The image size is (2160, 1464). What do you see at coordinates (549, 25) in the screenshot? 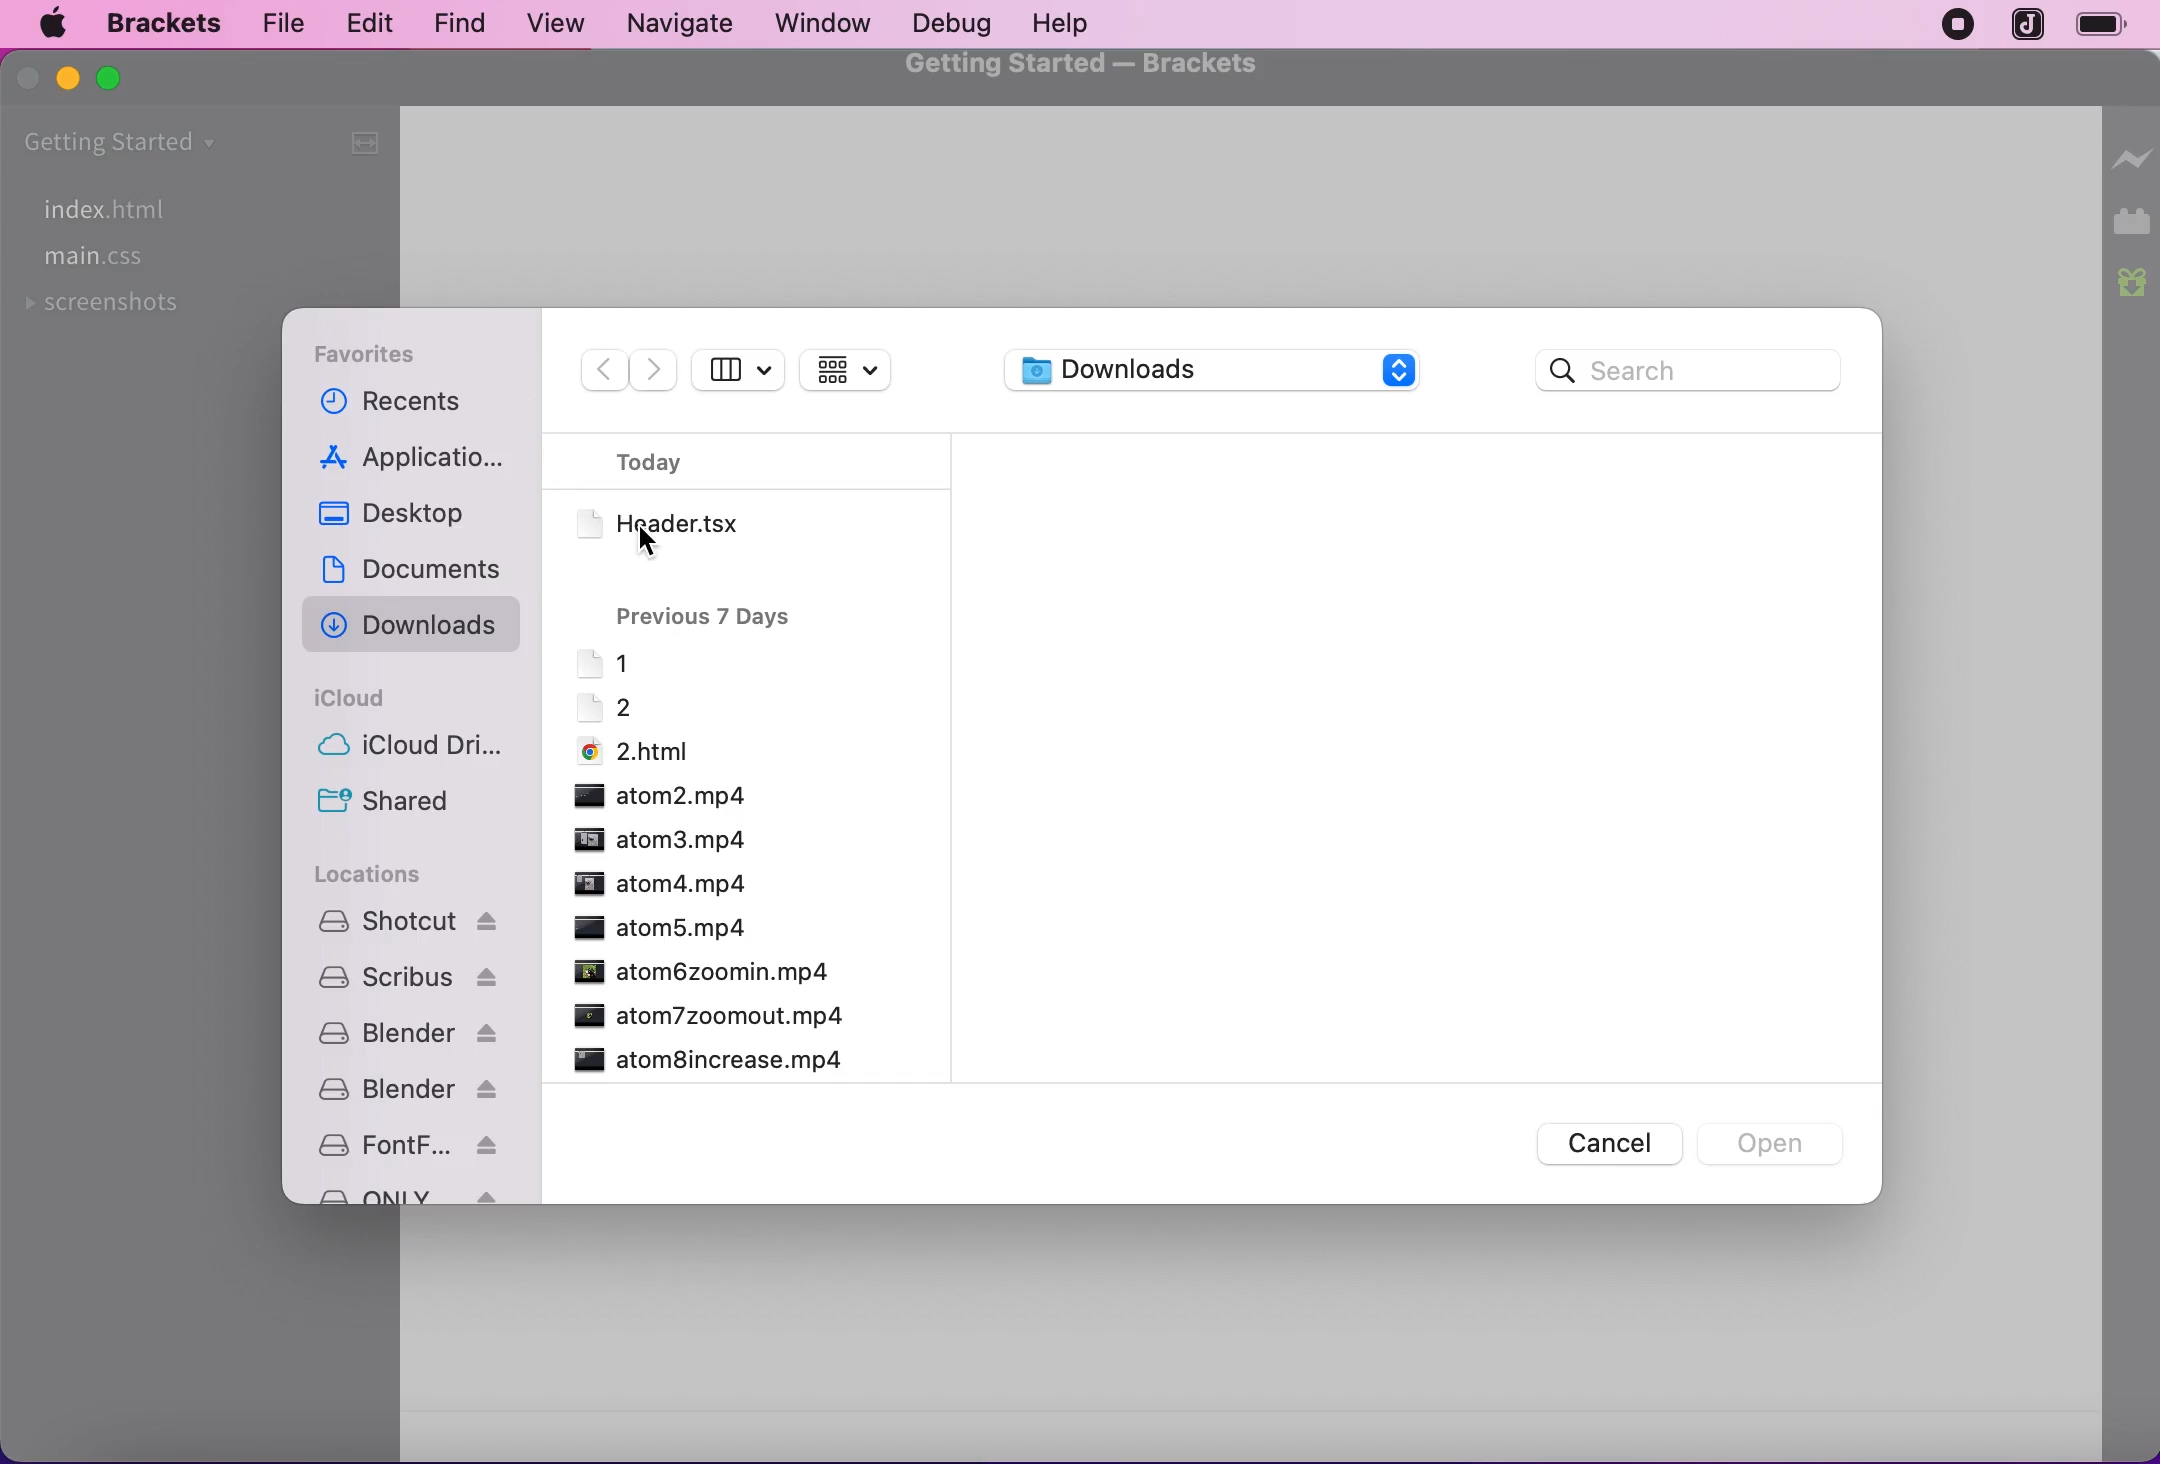
I see `view` at bounding box center [549, 25].